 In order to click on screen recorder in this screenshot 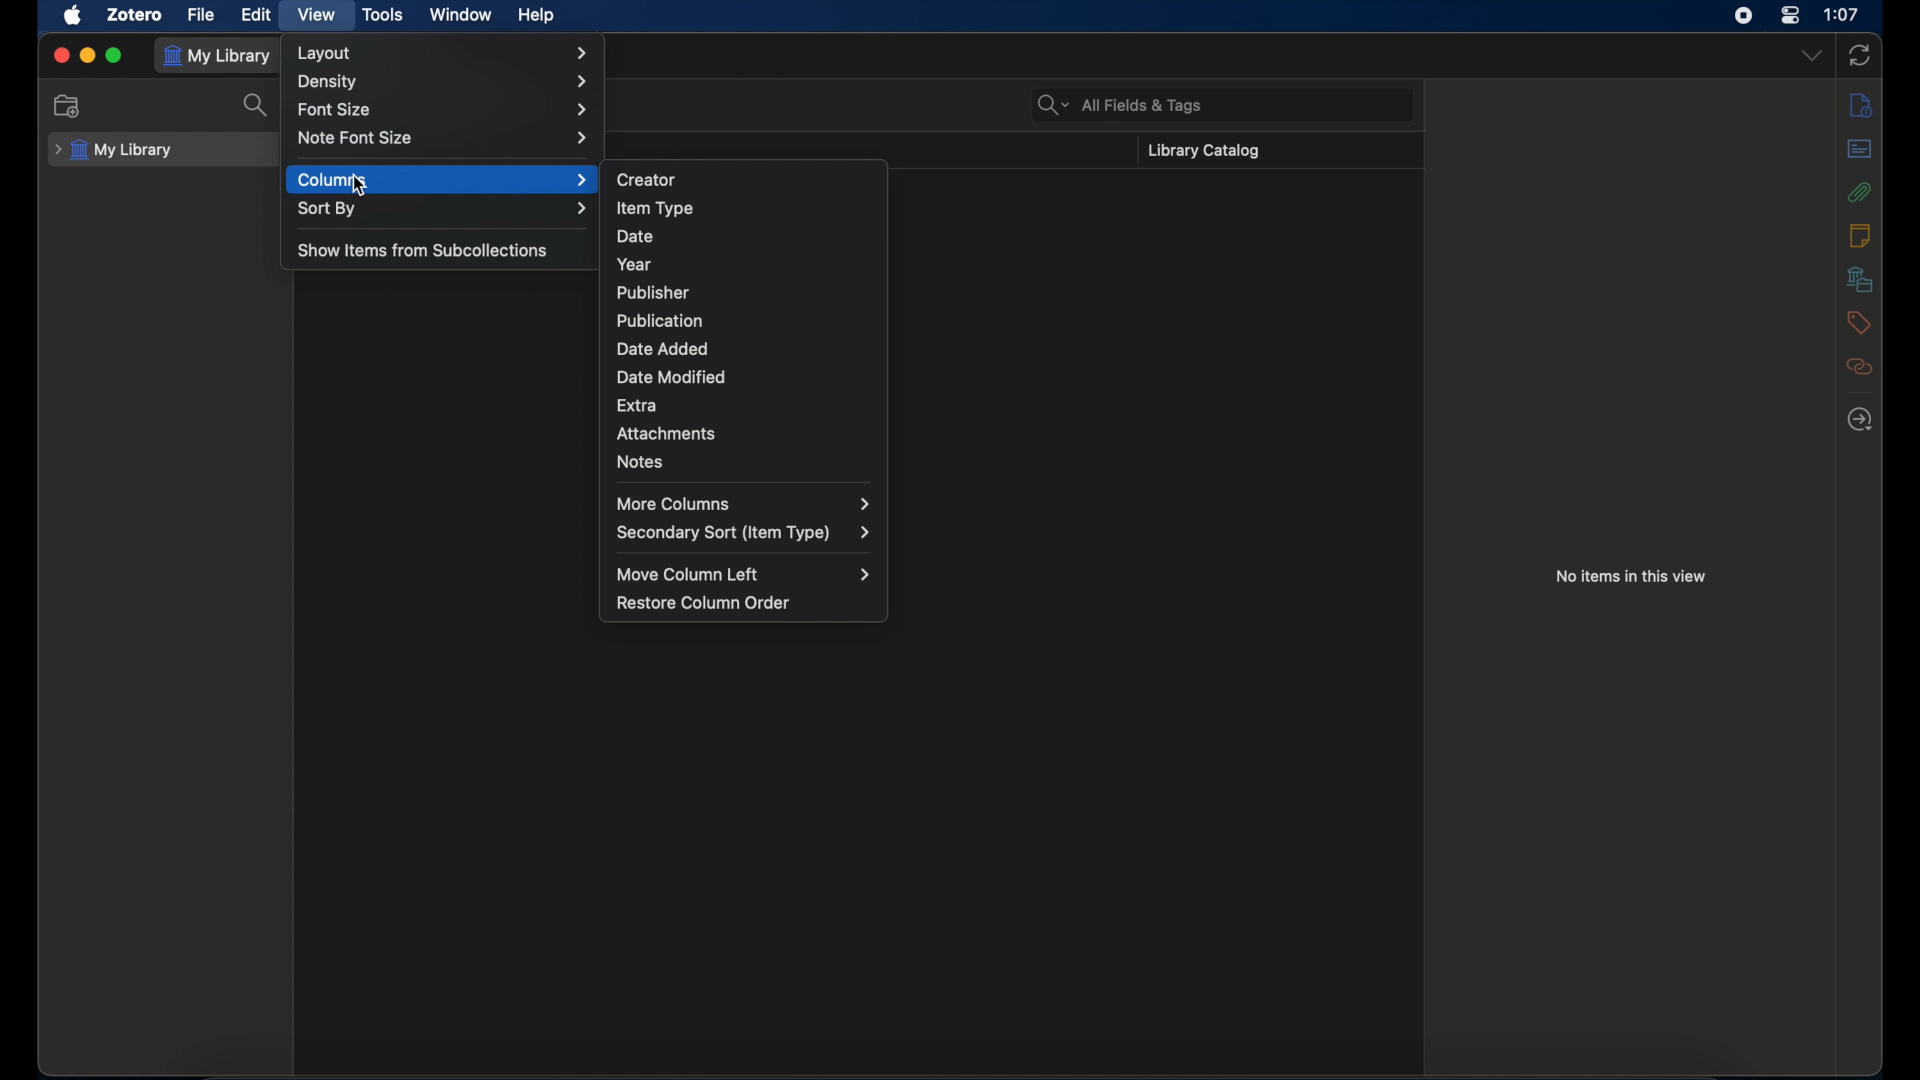, I will do `click(1742, 15)`.